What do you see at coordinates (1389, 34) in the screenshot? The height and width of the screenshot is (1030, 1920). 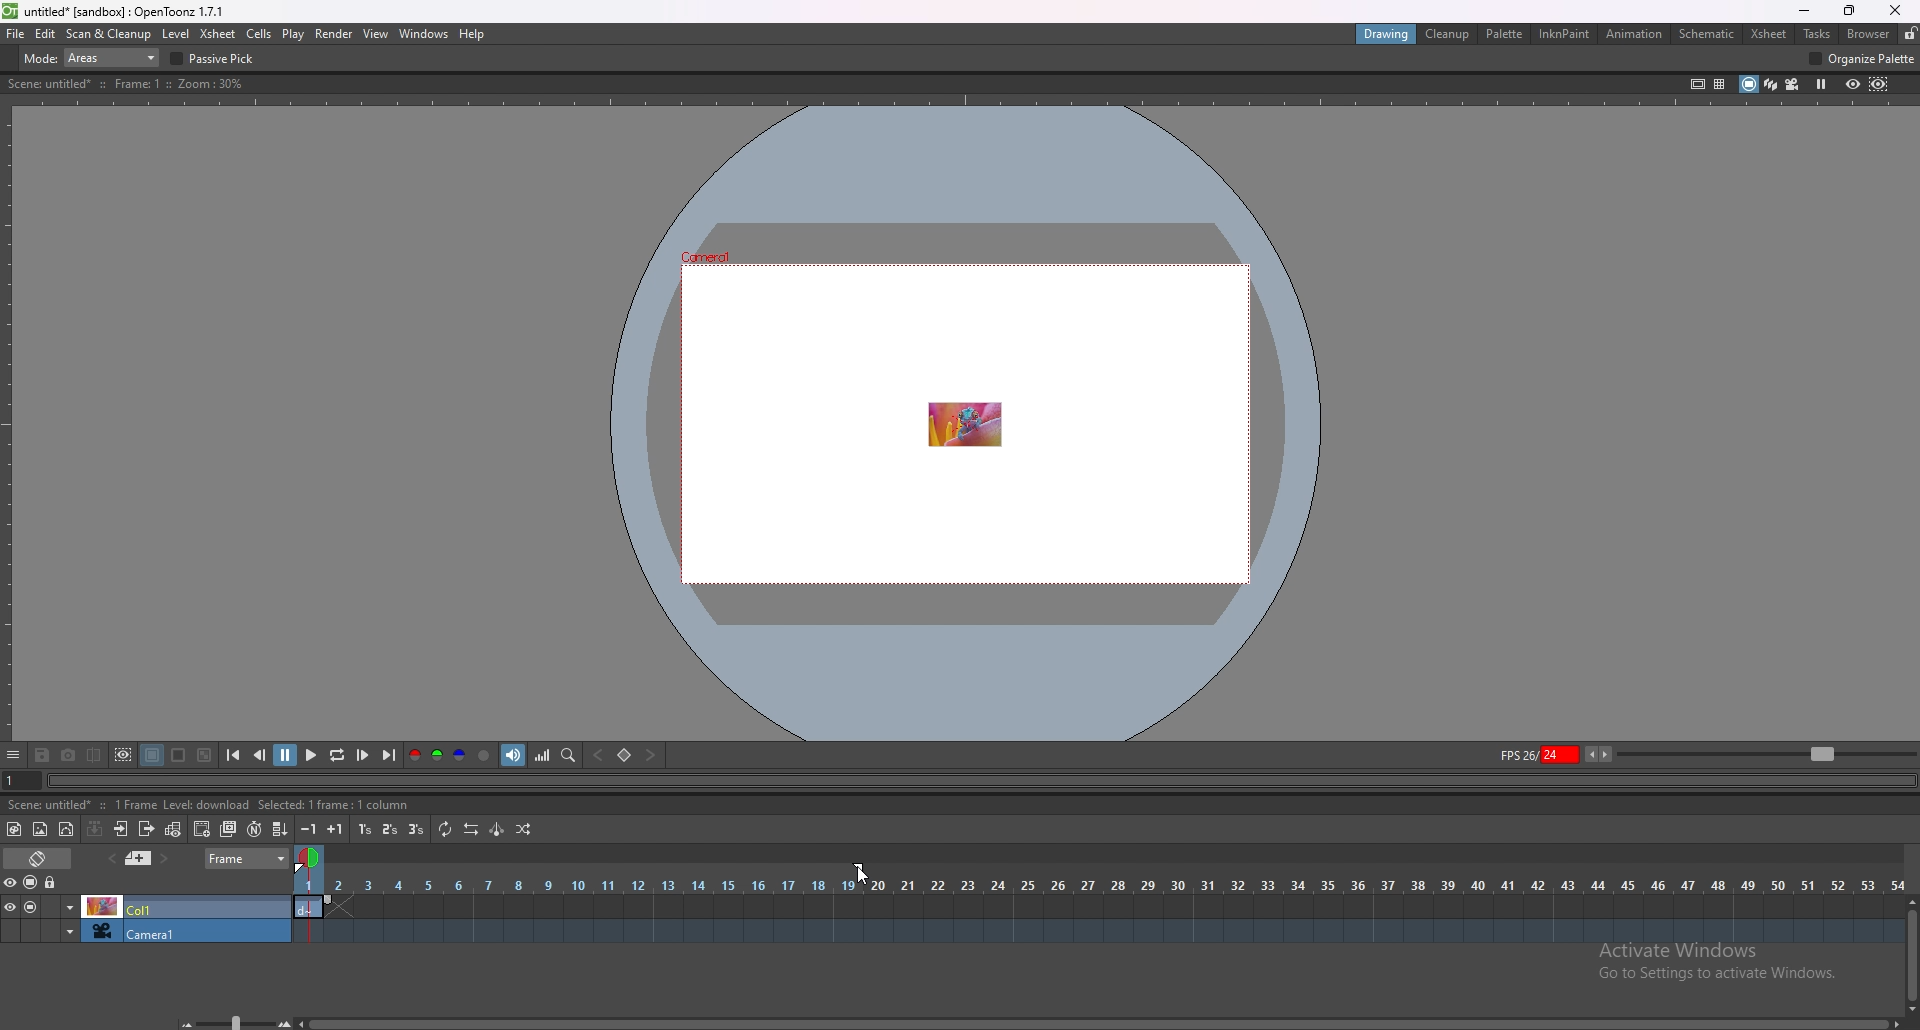 I see `drawing` at bounding box center [1389, 34].